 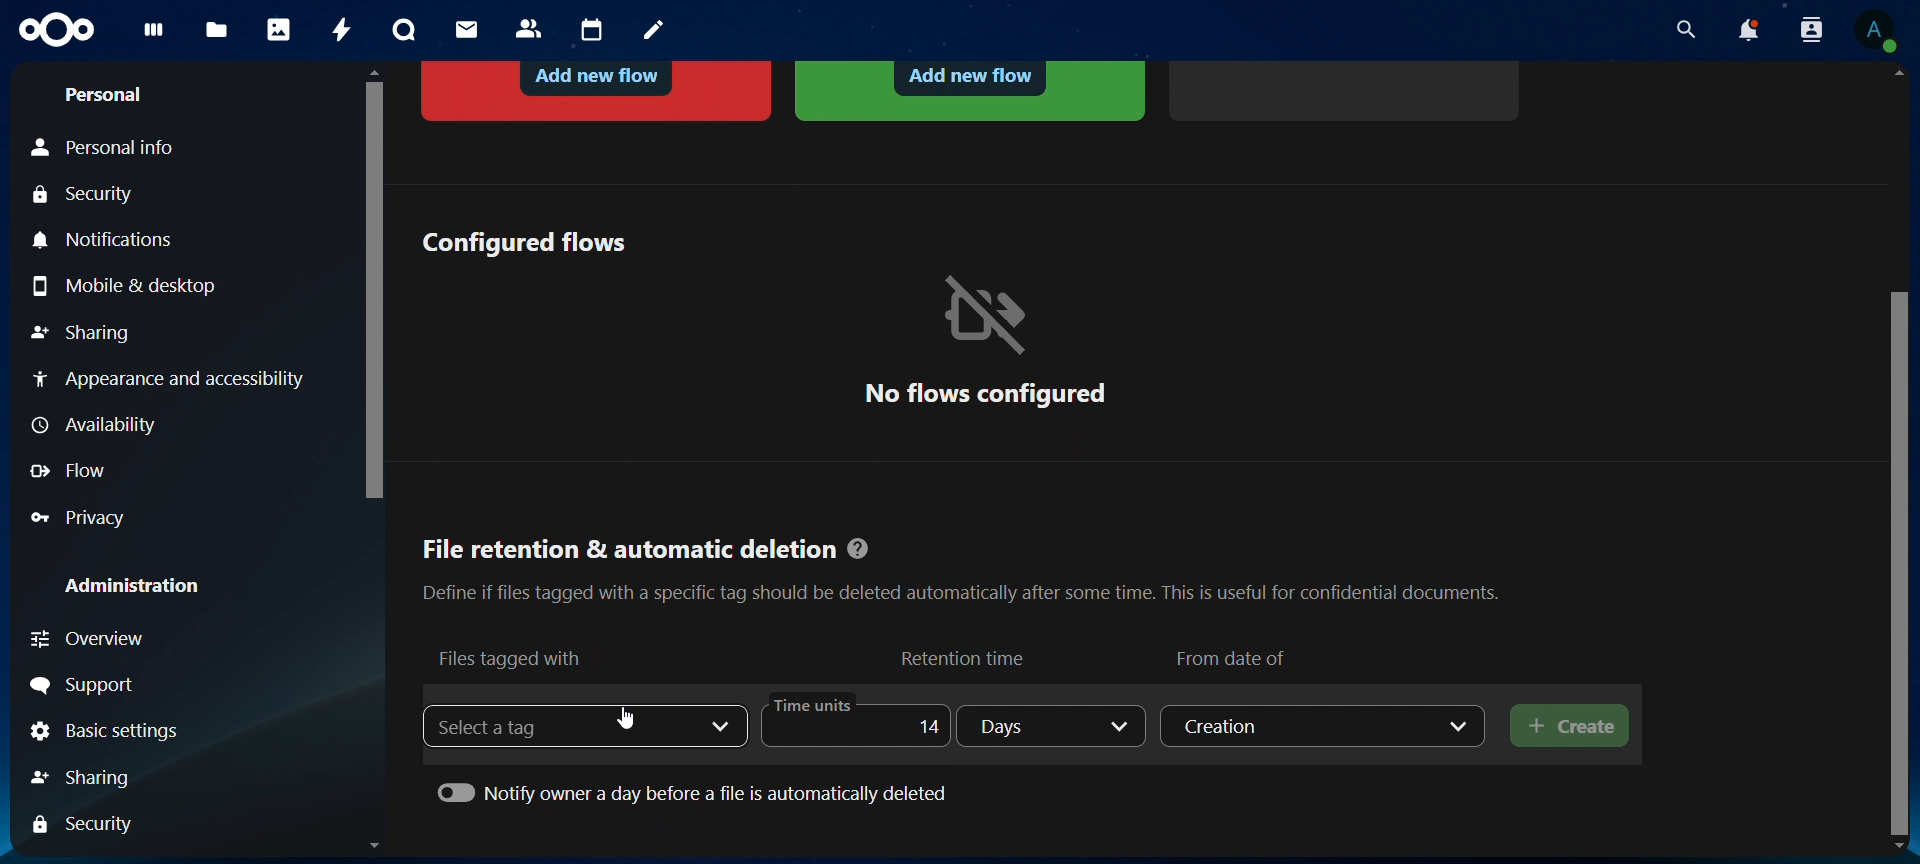 What do you see at coordinates (99, 427) in the screenshot?
I see `availabilty` at bounding box center [99, 427].